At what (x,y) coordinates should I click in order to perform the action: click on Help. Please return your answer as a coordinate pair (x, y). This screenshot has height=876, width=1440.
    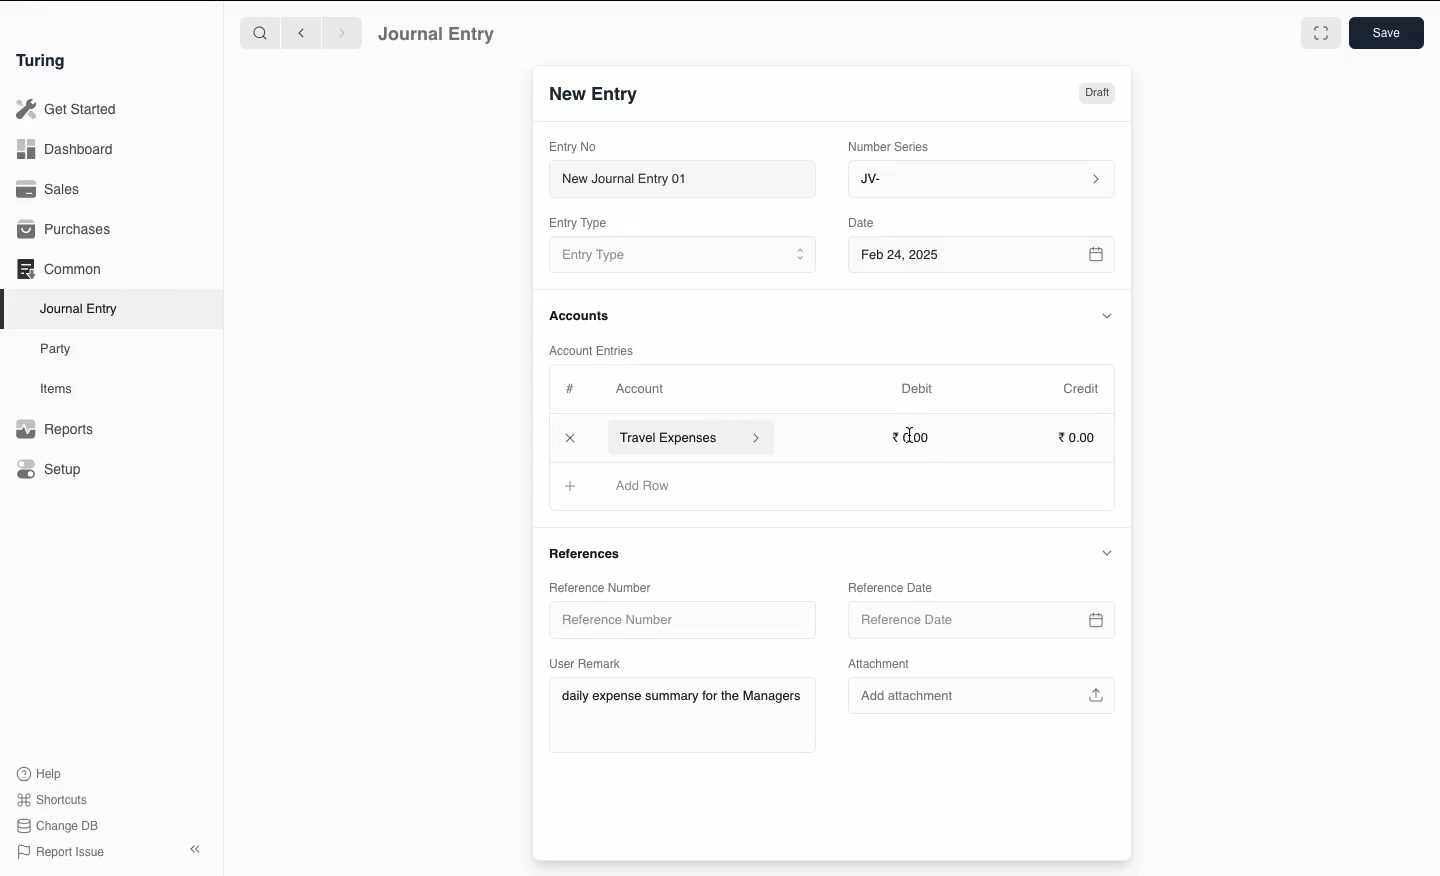
    Looking at the image, I should click on (40, 774).